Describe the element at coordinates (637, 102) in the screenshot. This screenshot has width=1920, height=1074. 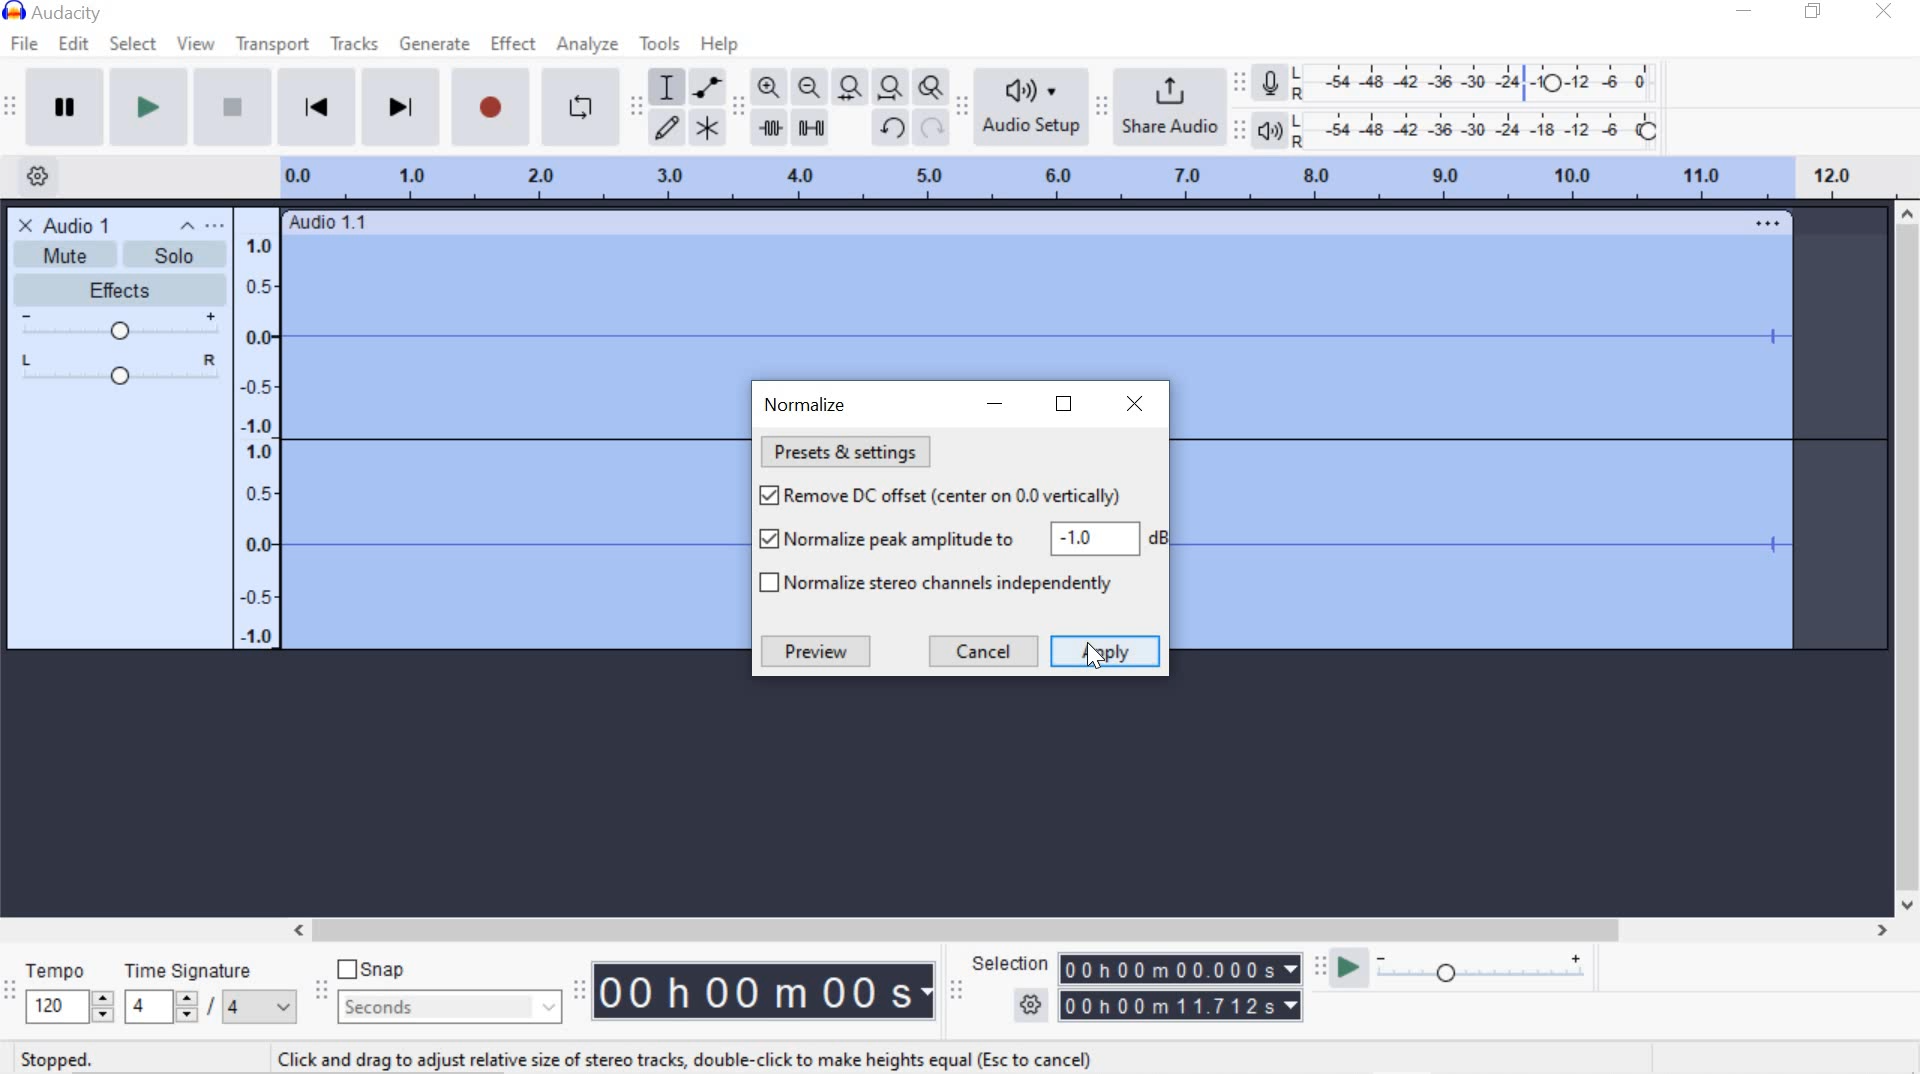
I see `Tools Toolbar` at that location.